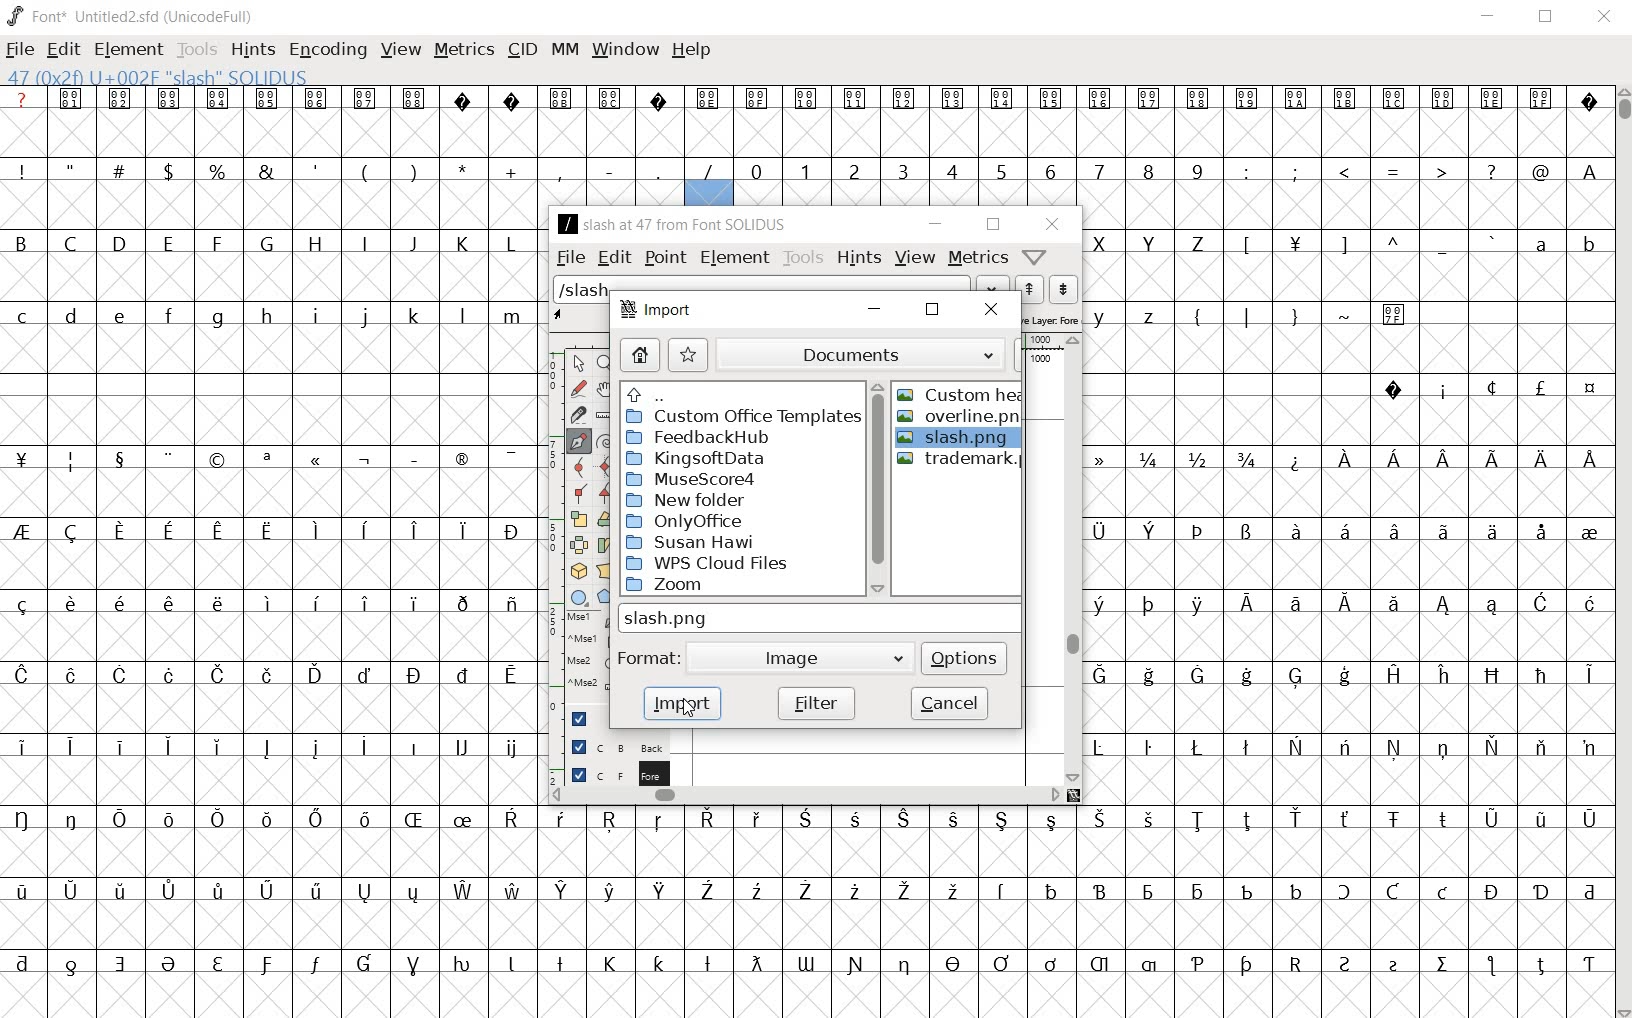 This screenshot has height=1018, width=1632. What do you see at coordinates (570, 257) in the screenshot?
I see `file` at bounding box center [570, 257].